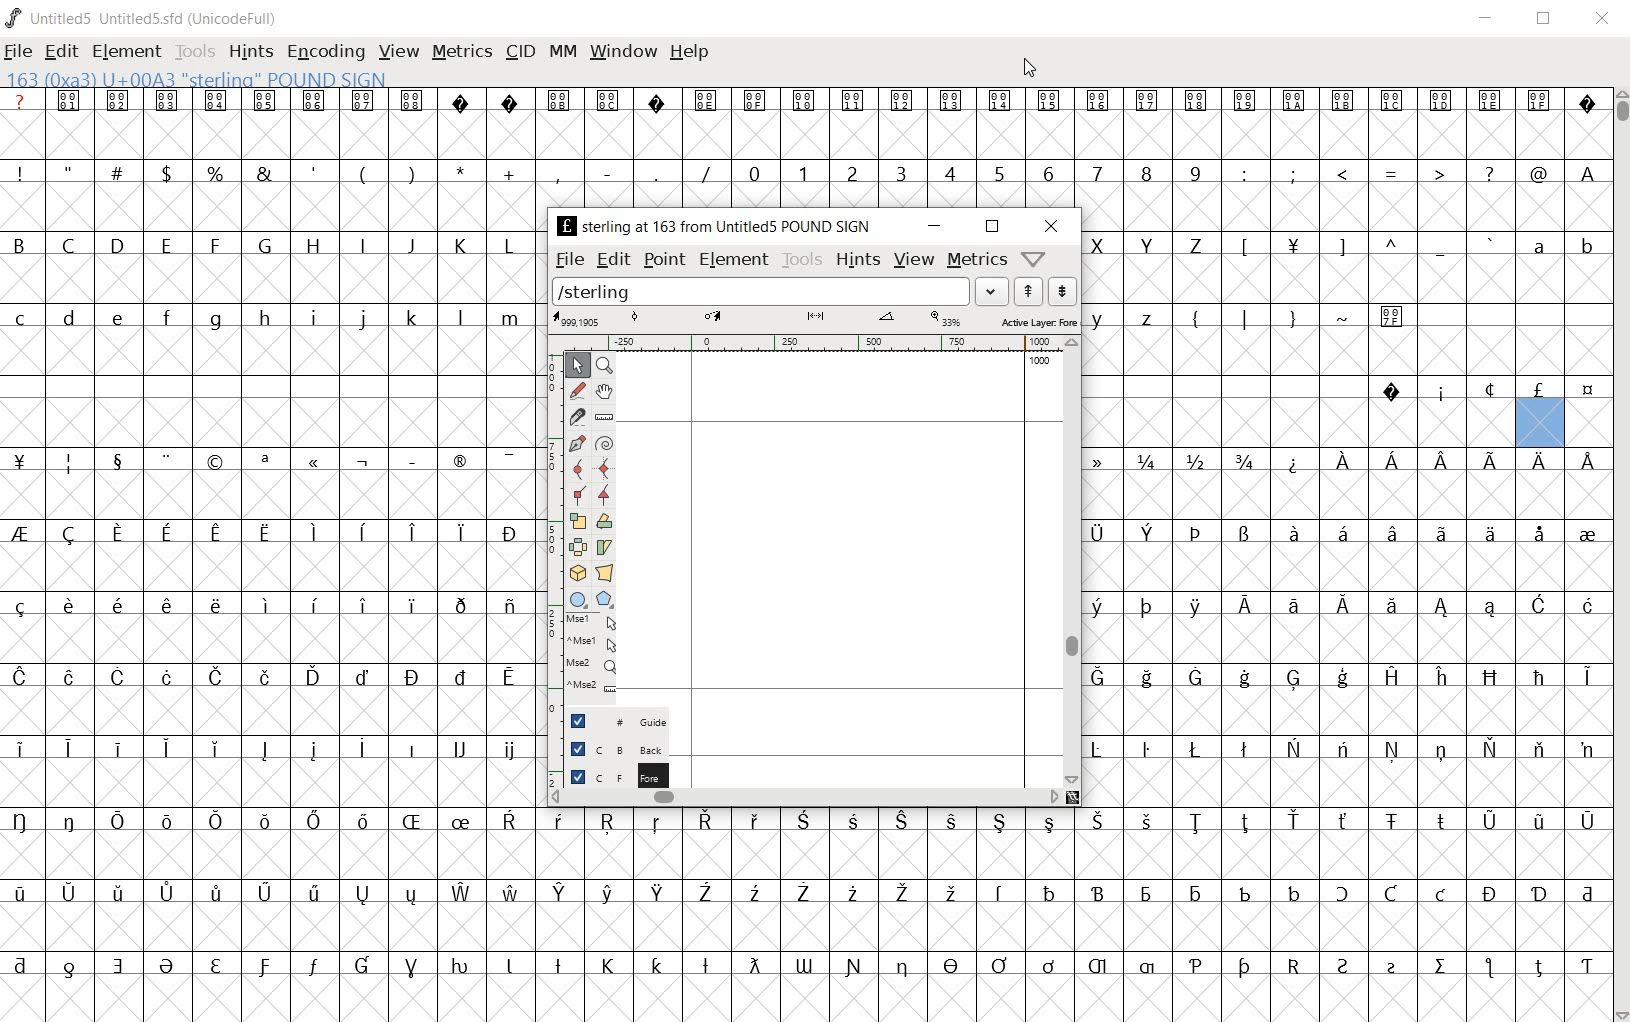 This screenshot has height=1022, width=1630. I want to click on , so click(1098, 821).